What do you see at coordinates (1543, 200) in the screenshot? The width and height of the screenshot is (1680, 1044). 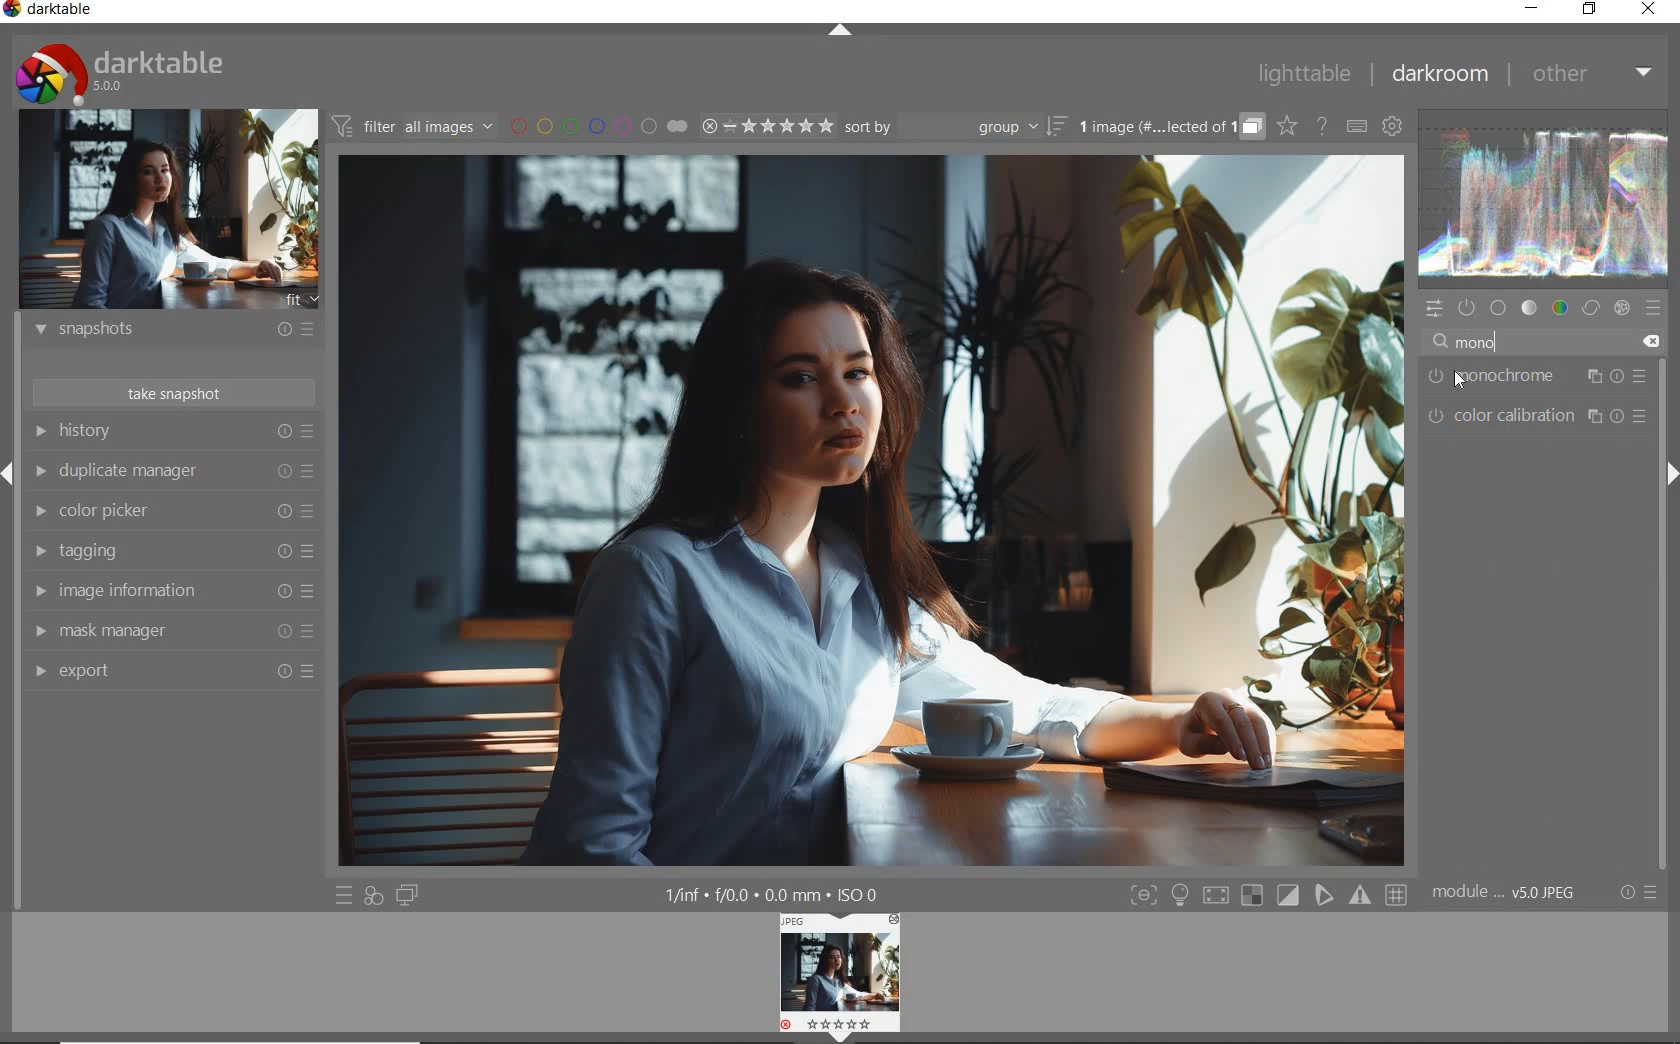 I see `waveform` at bounding box center [1543, 200].